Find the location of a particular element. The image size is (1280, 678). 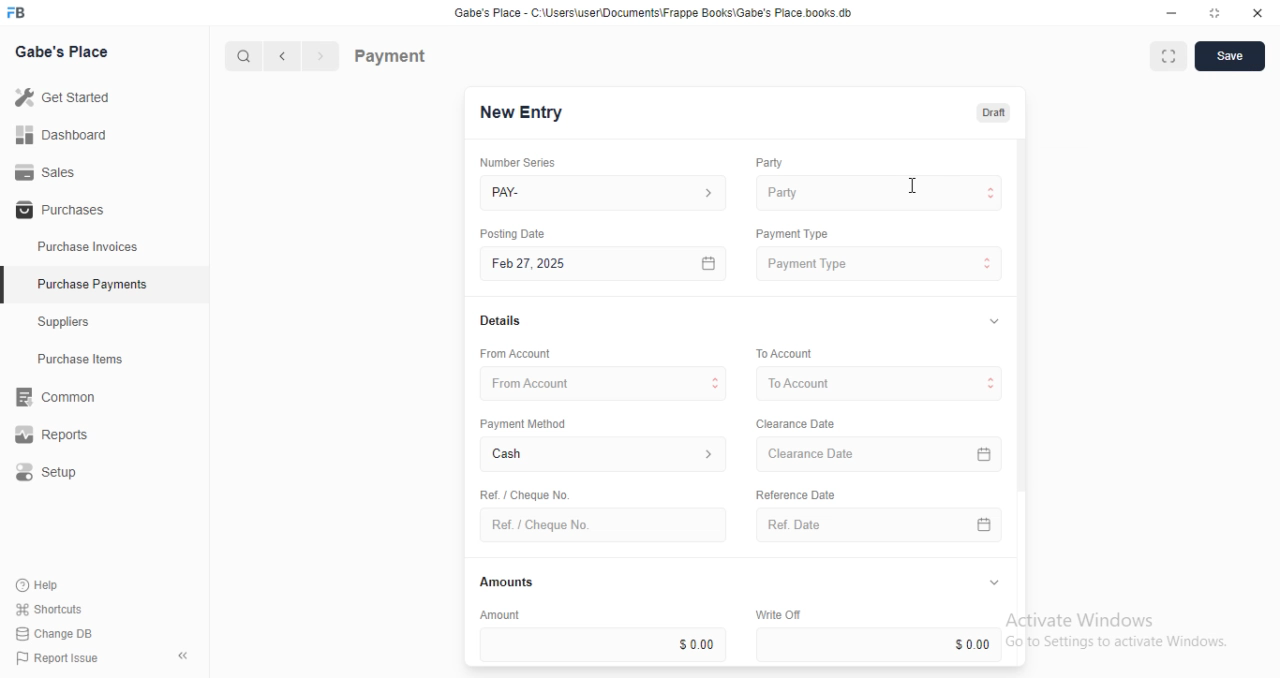

Clearance Date is located at coordinates (794, 424).